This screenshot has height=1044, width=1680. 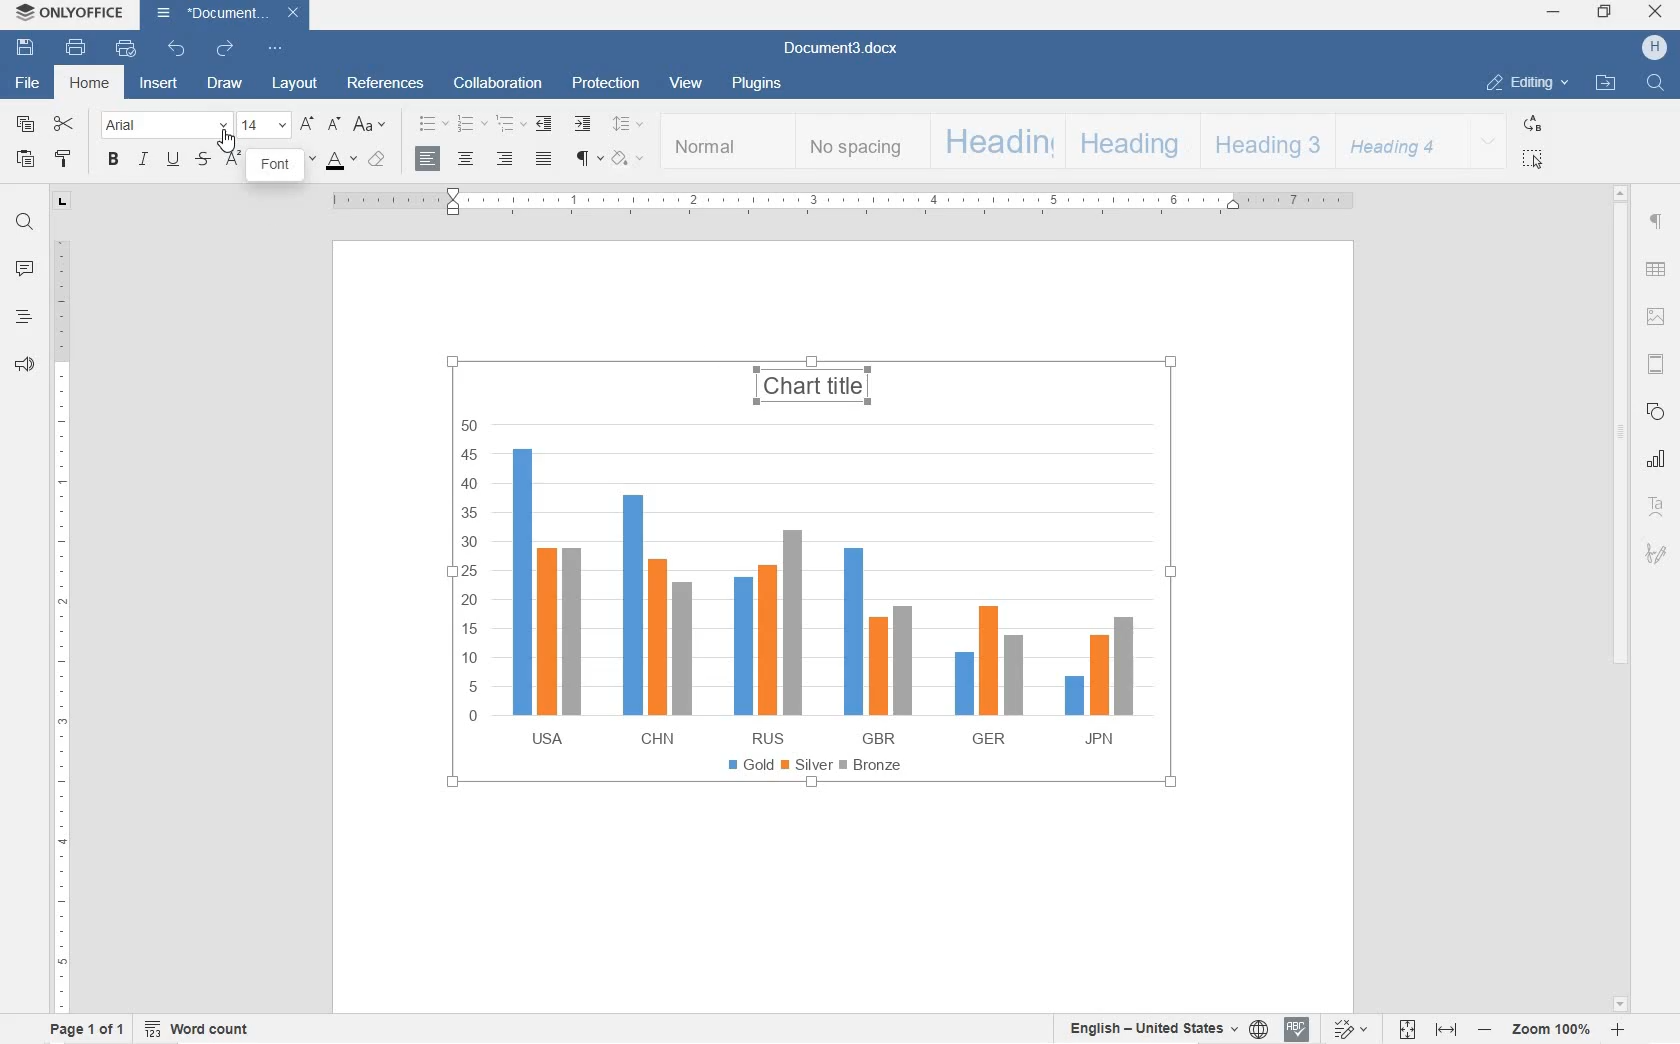 I want to click on INSERT, so click(x=161, y=84).